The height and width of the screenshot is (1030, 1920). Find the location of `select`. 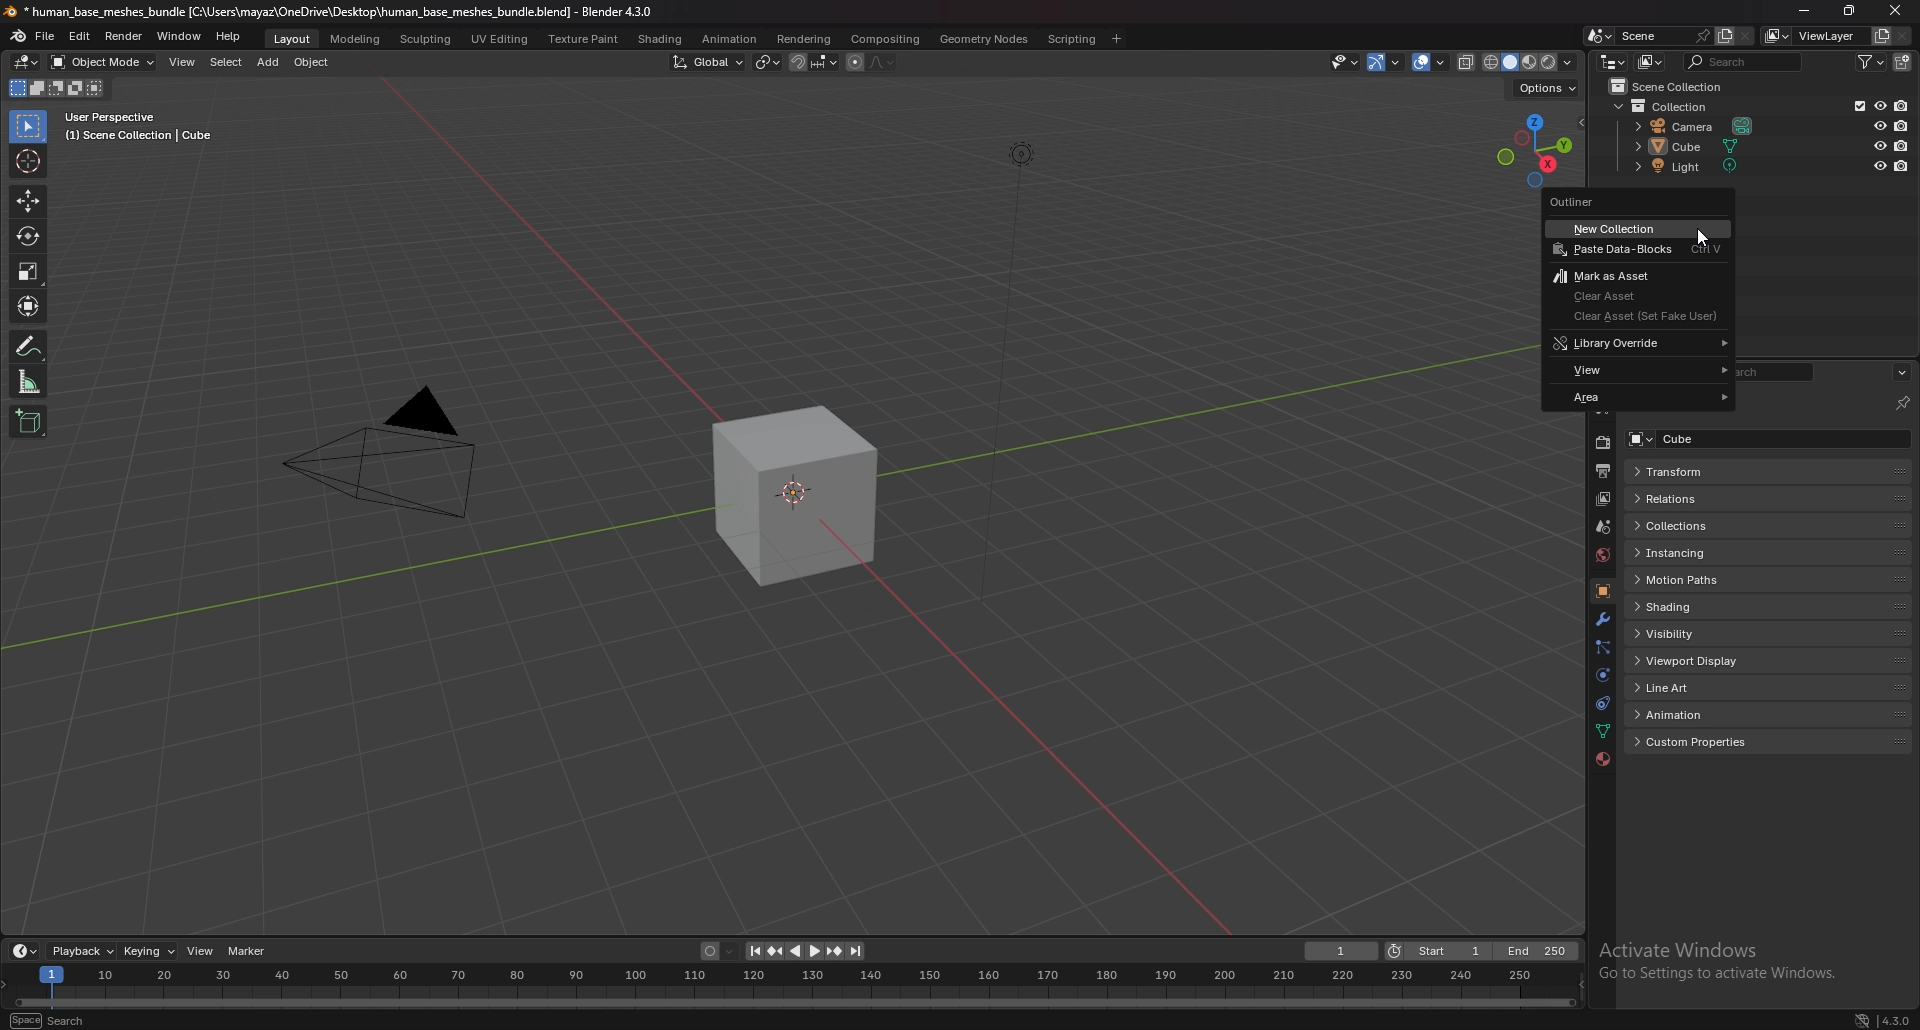

select is located at coordinates (226, 62).